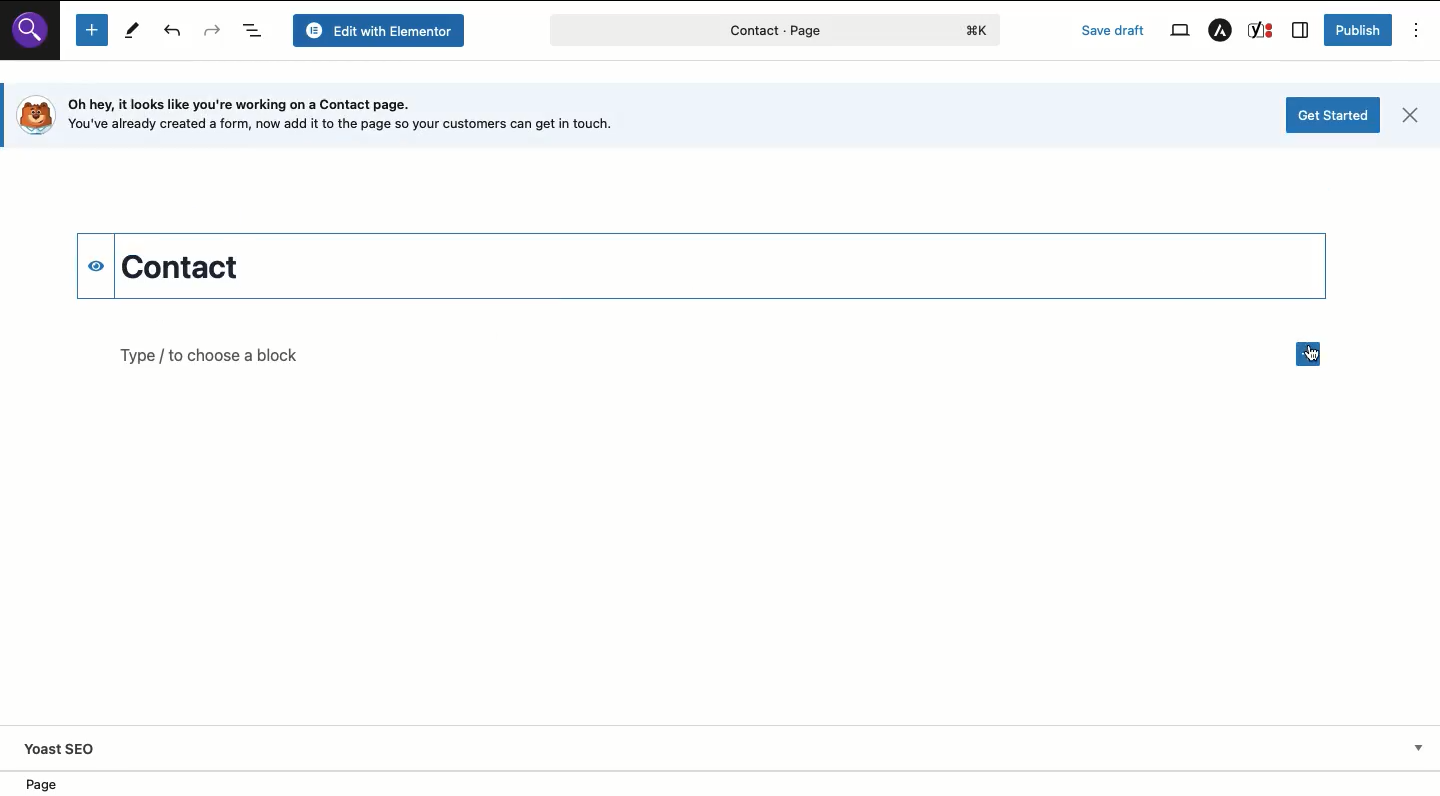 Image resolution: width=1440 pixels, height=796 pixels. What do you see at coordinates (1115, 31) in the screenshot?
I see `Save draft` at bounding box center [1115, 31].